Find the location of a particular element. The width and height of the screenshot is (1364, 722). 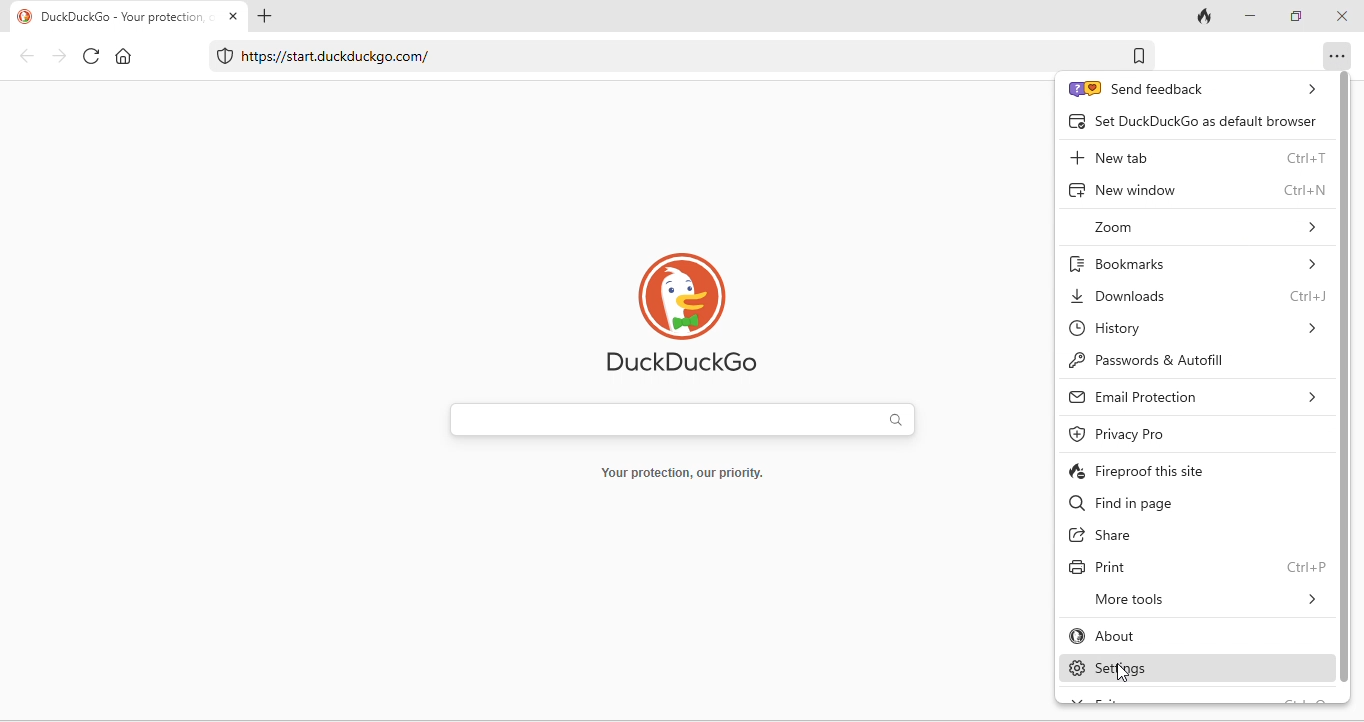

Your protection, our priority is located at coordinates (686, 474).